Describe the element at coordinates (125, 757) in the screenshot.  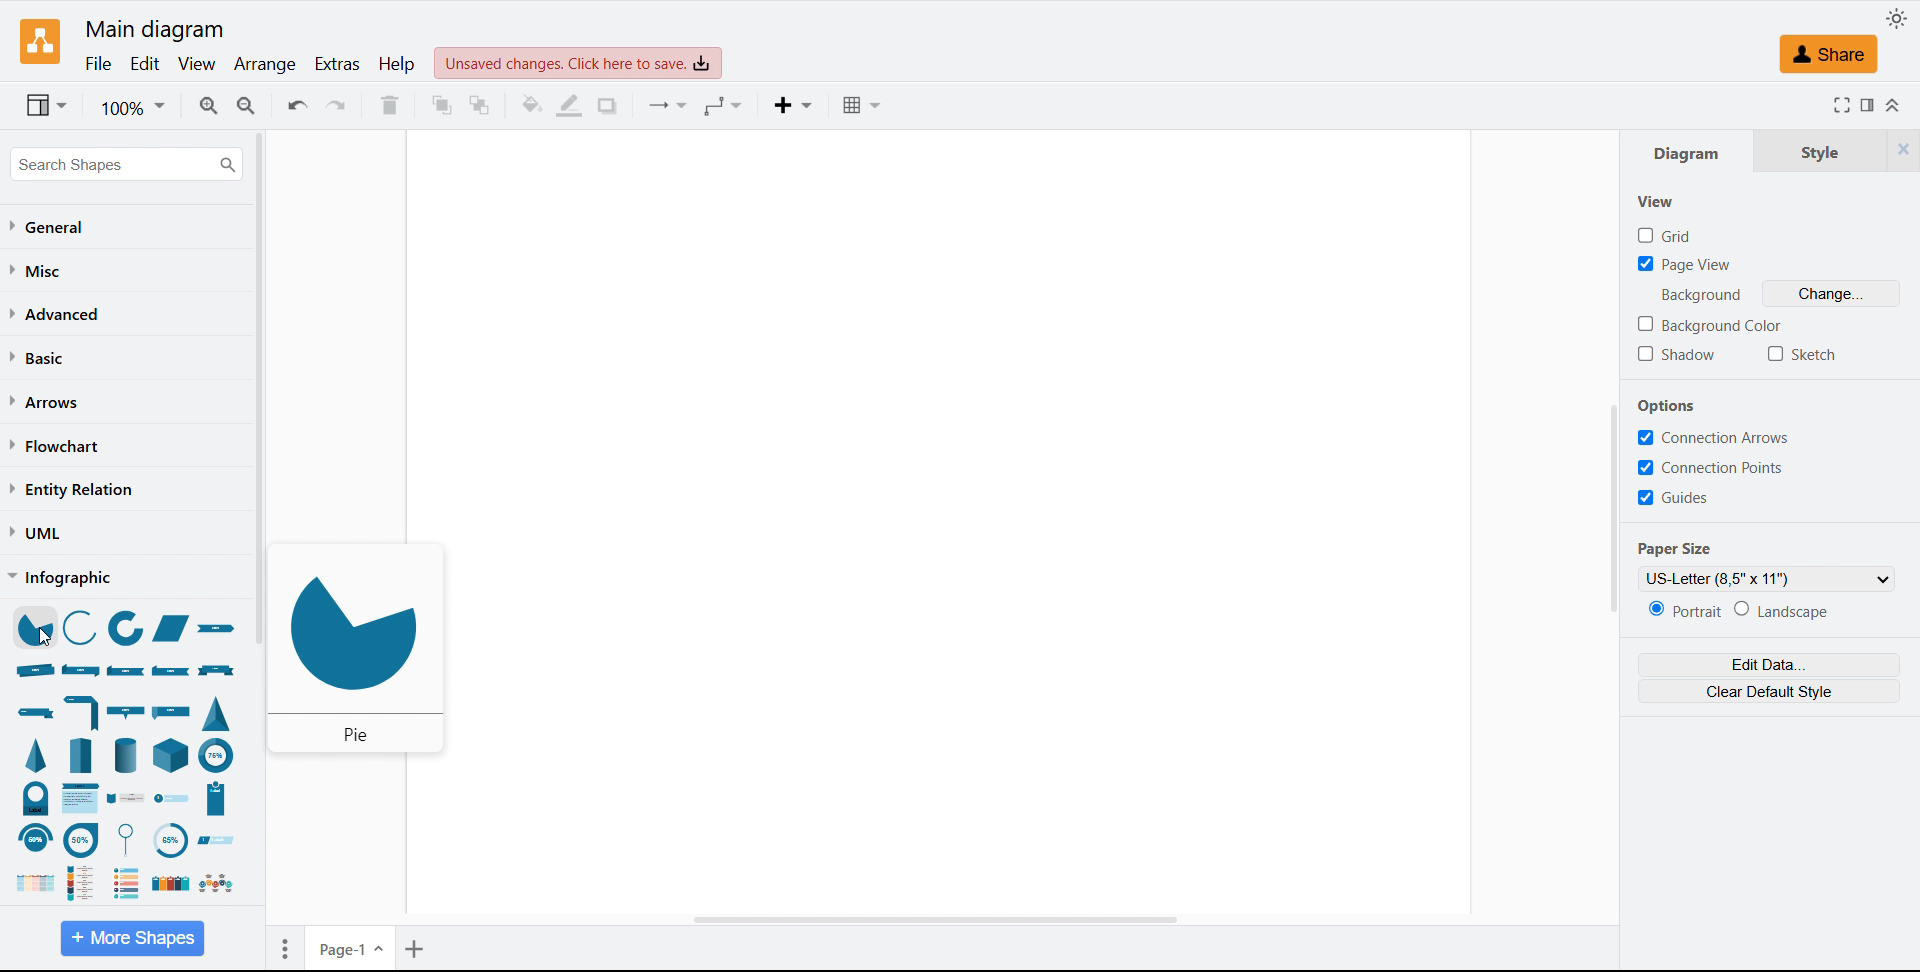
I see `cylinder` at that location.